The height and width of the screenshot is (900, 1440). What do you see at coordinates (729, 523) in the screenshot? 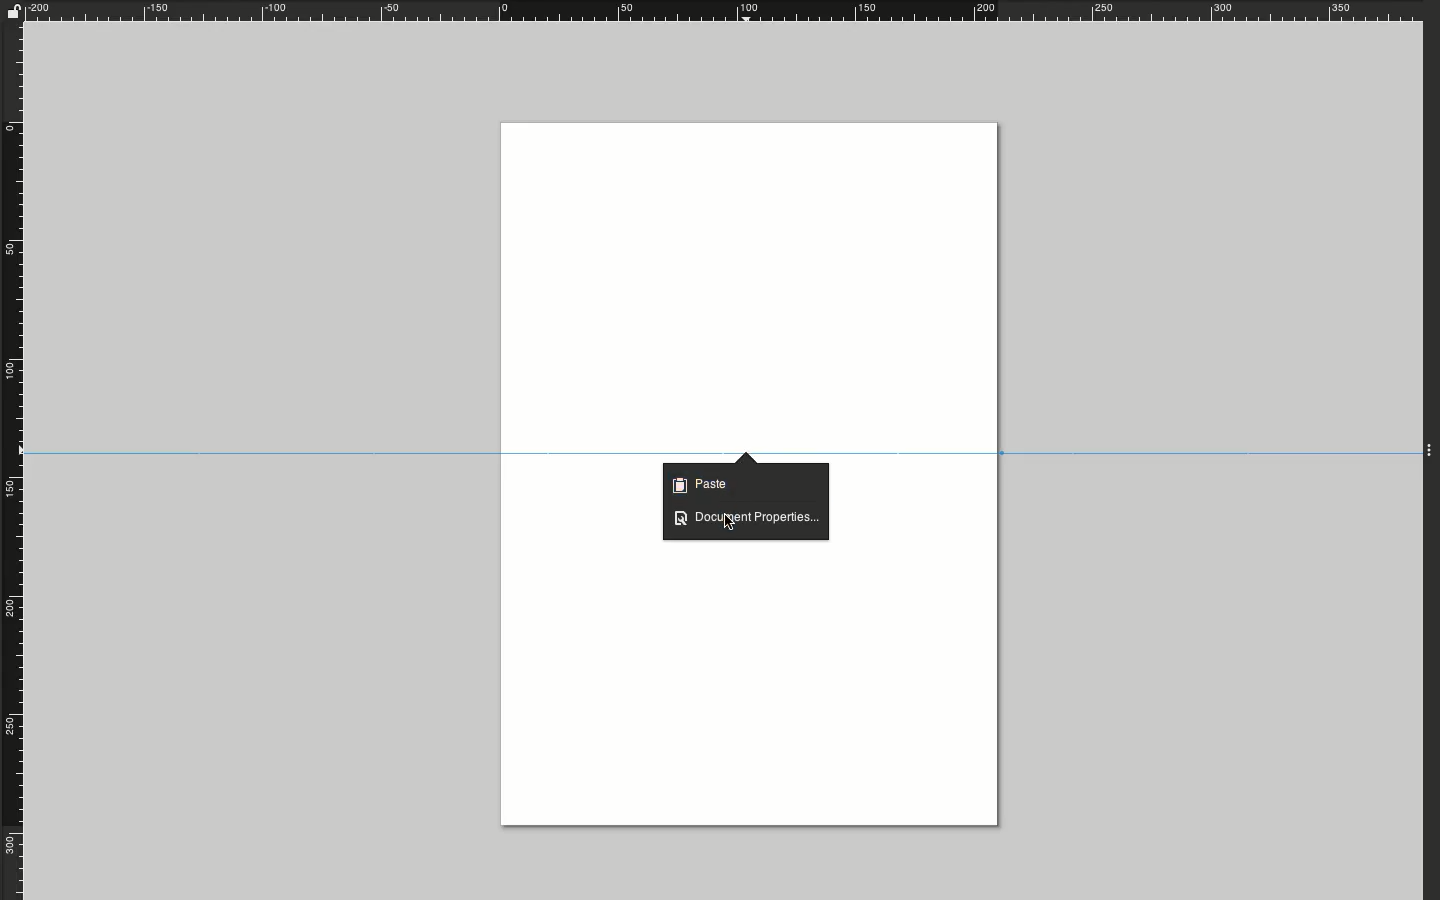
I see `Cursor` at bounding box center [729, 523].